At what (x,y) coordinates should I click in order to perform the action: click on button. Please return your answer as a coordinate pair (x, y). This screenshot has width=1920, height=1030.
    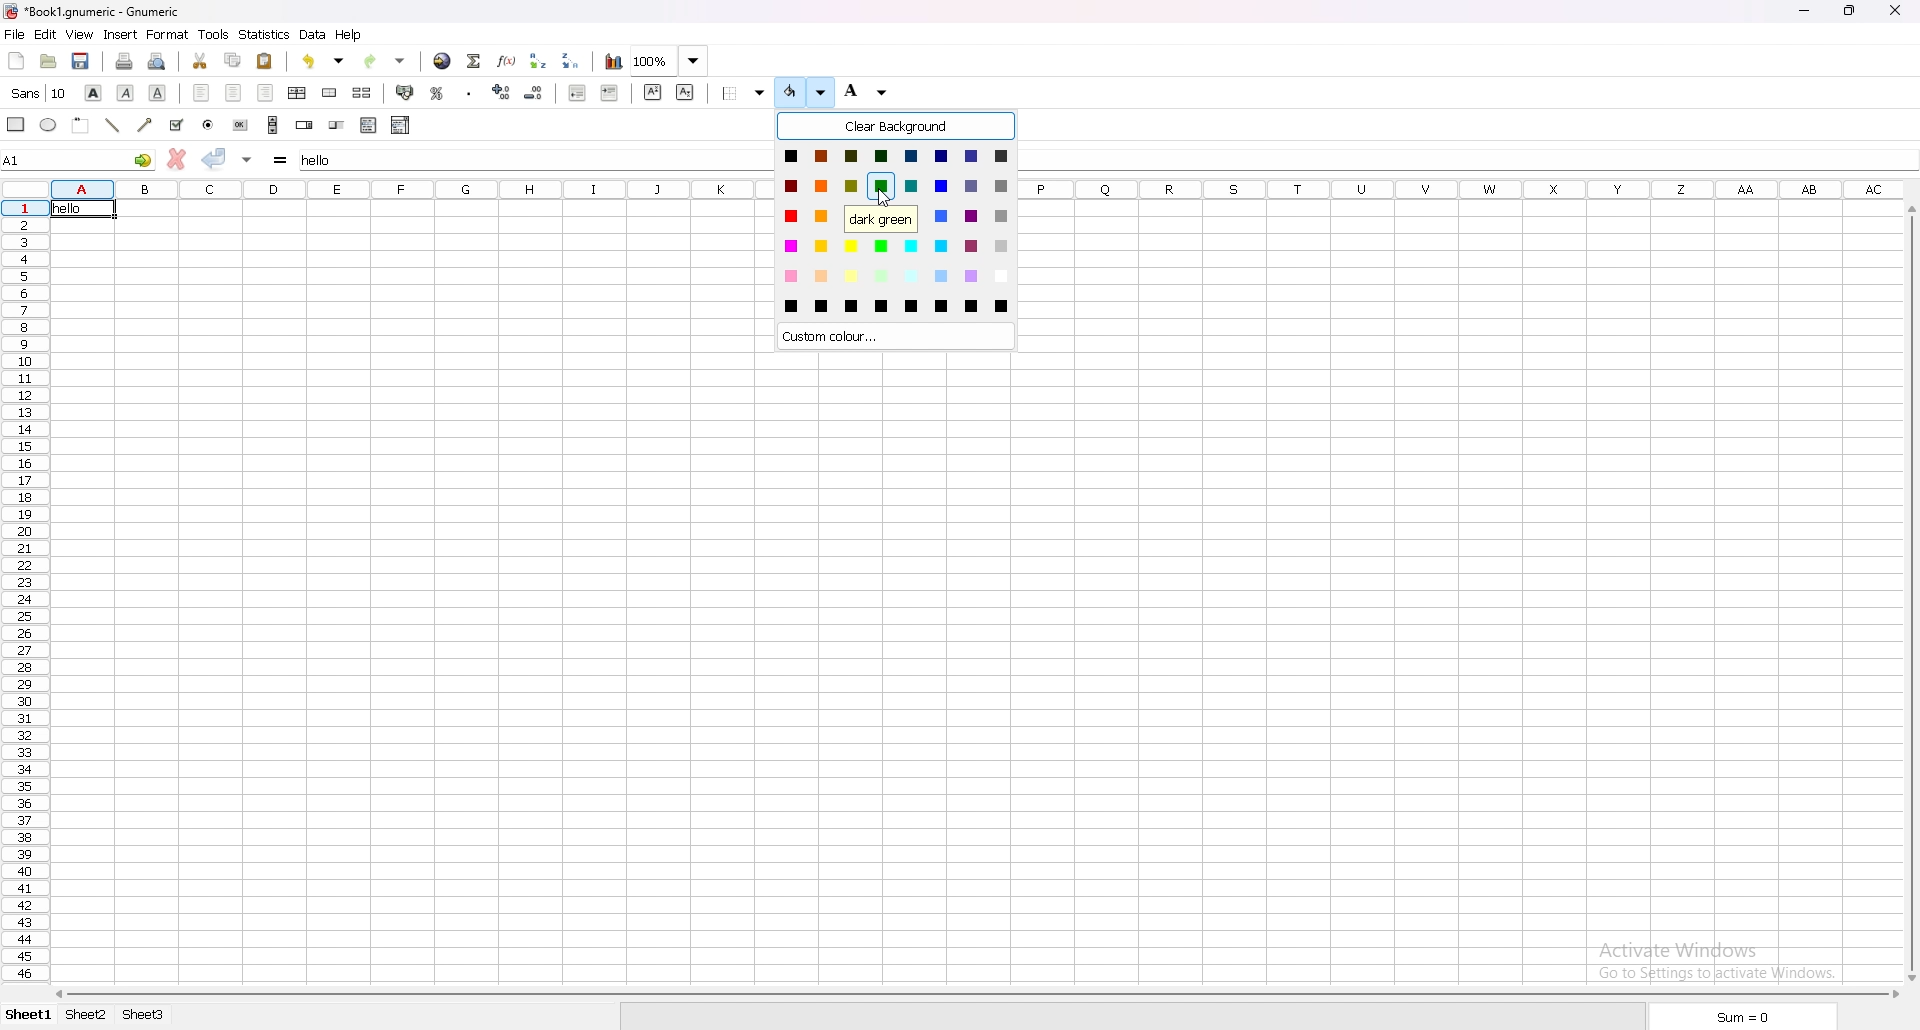
    Looking at the image, I should click on (241, 125).